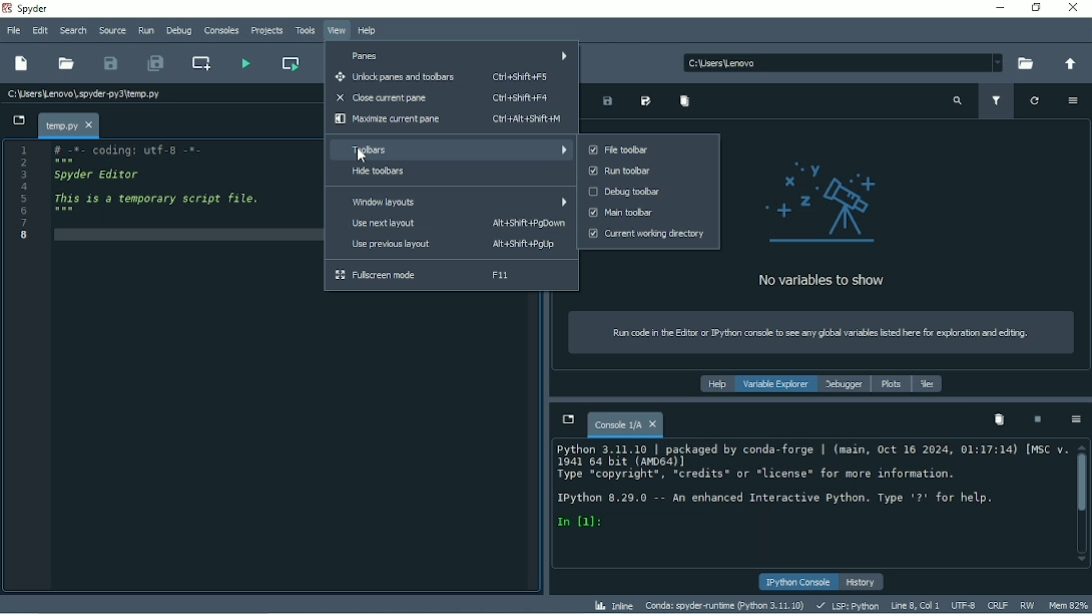 Image resolution: width=1092 pixels, height=614 pixels. I want to click on CRLF, so click(997, 605).